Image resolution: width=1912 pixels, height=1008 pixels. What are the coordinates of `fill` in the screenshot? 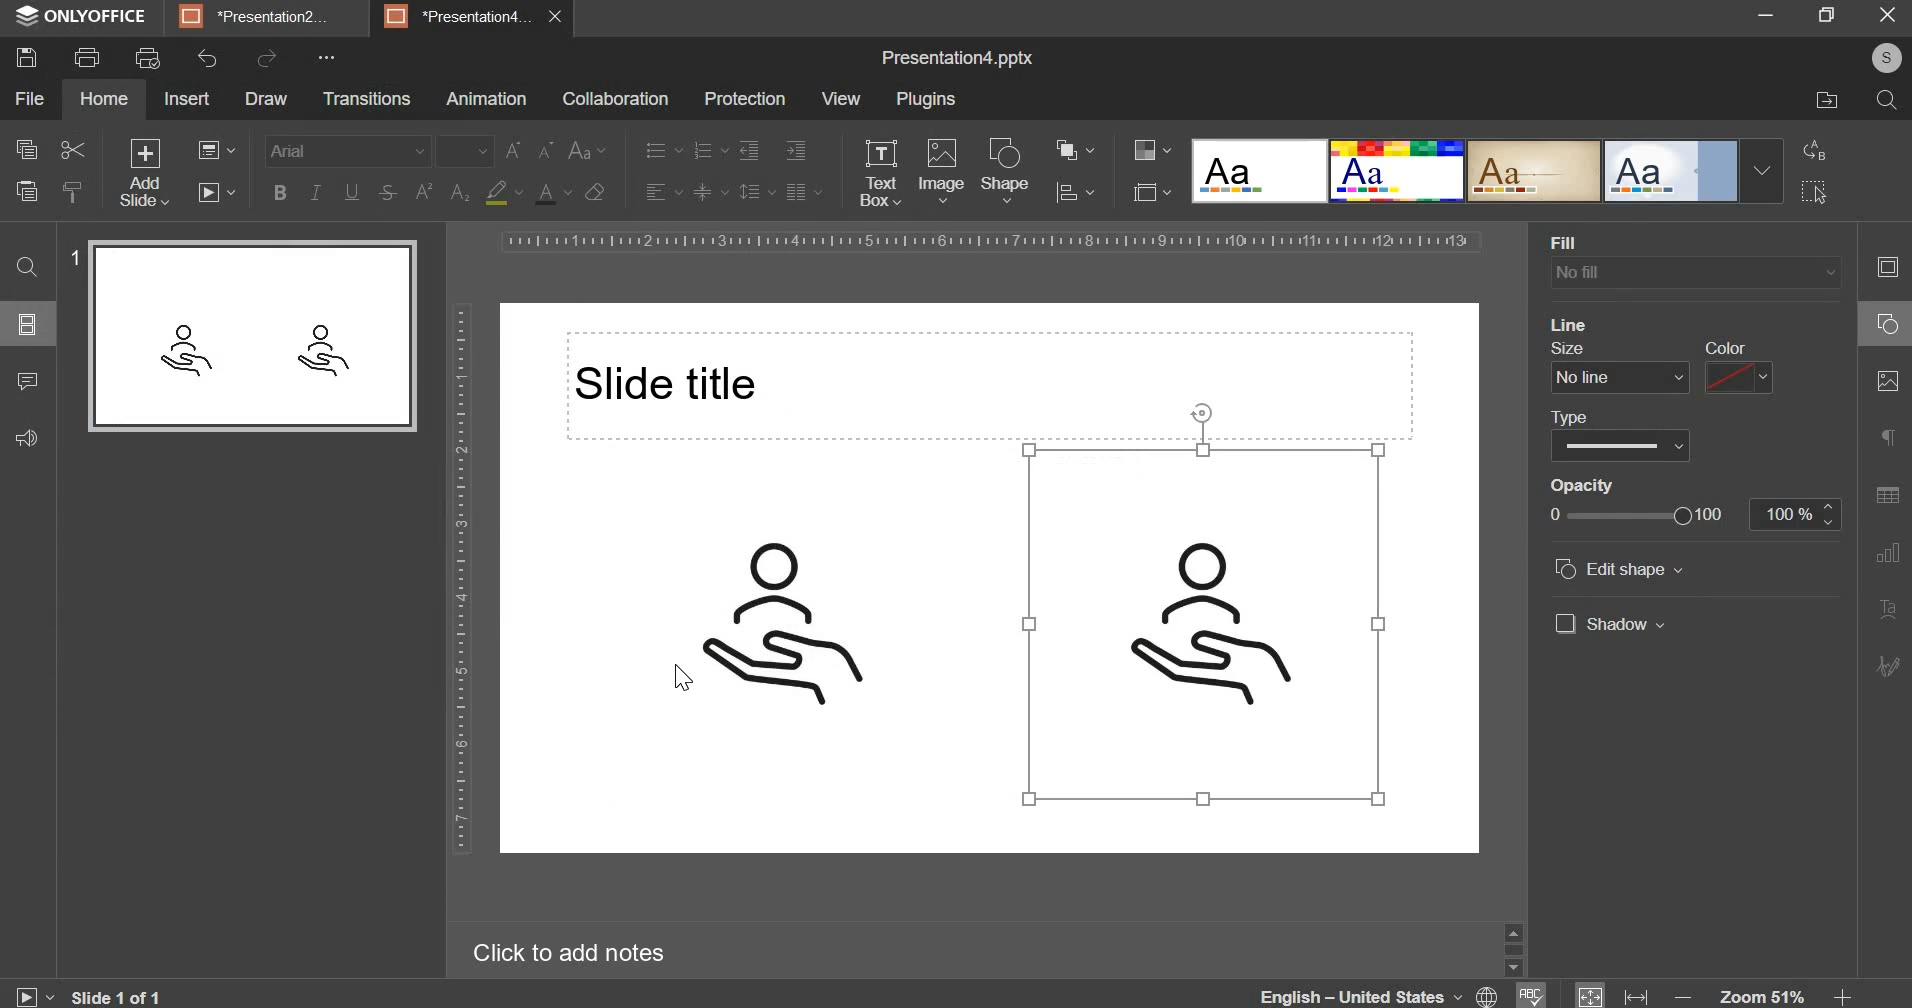 It's located at (1571, 241).